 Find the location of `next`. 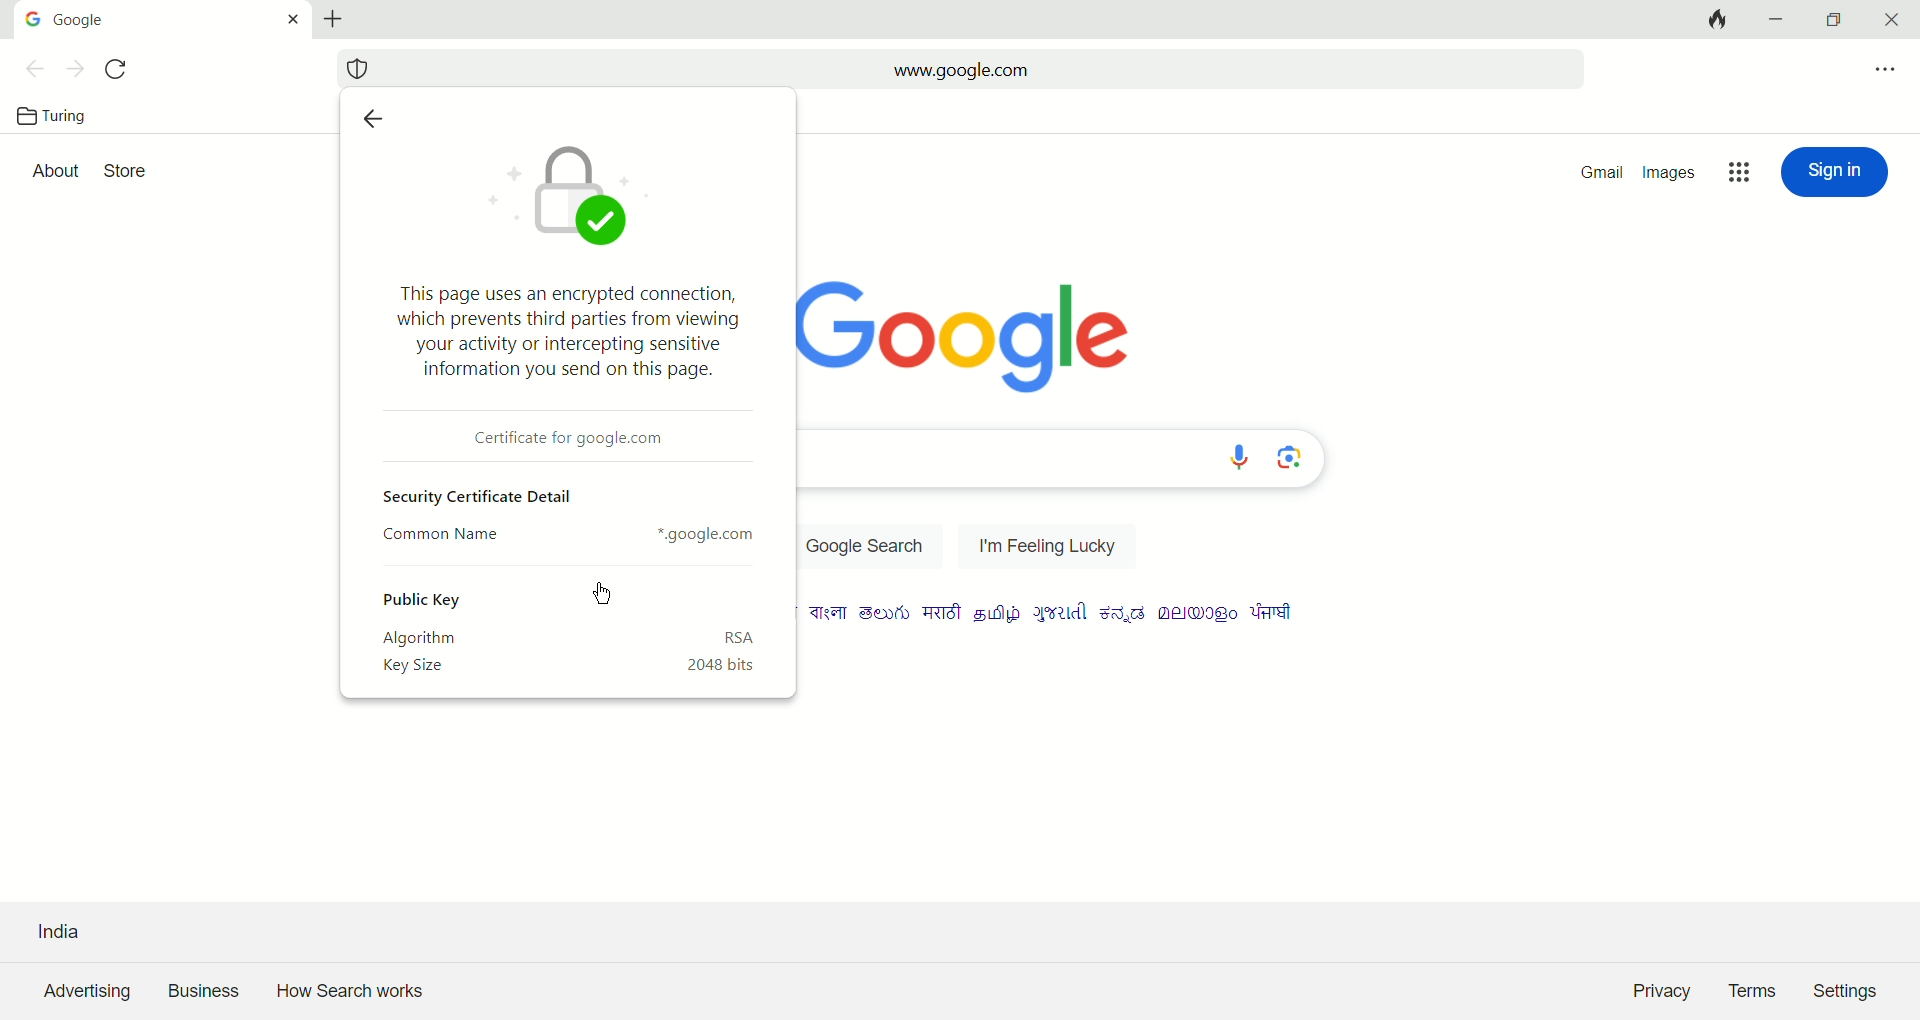

next is located at coordinates (71, 71).